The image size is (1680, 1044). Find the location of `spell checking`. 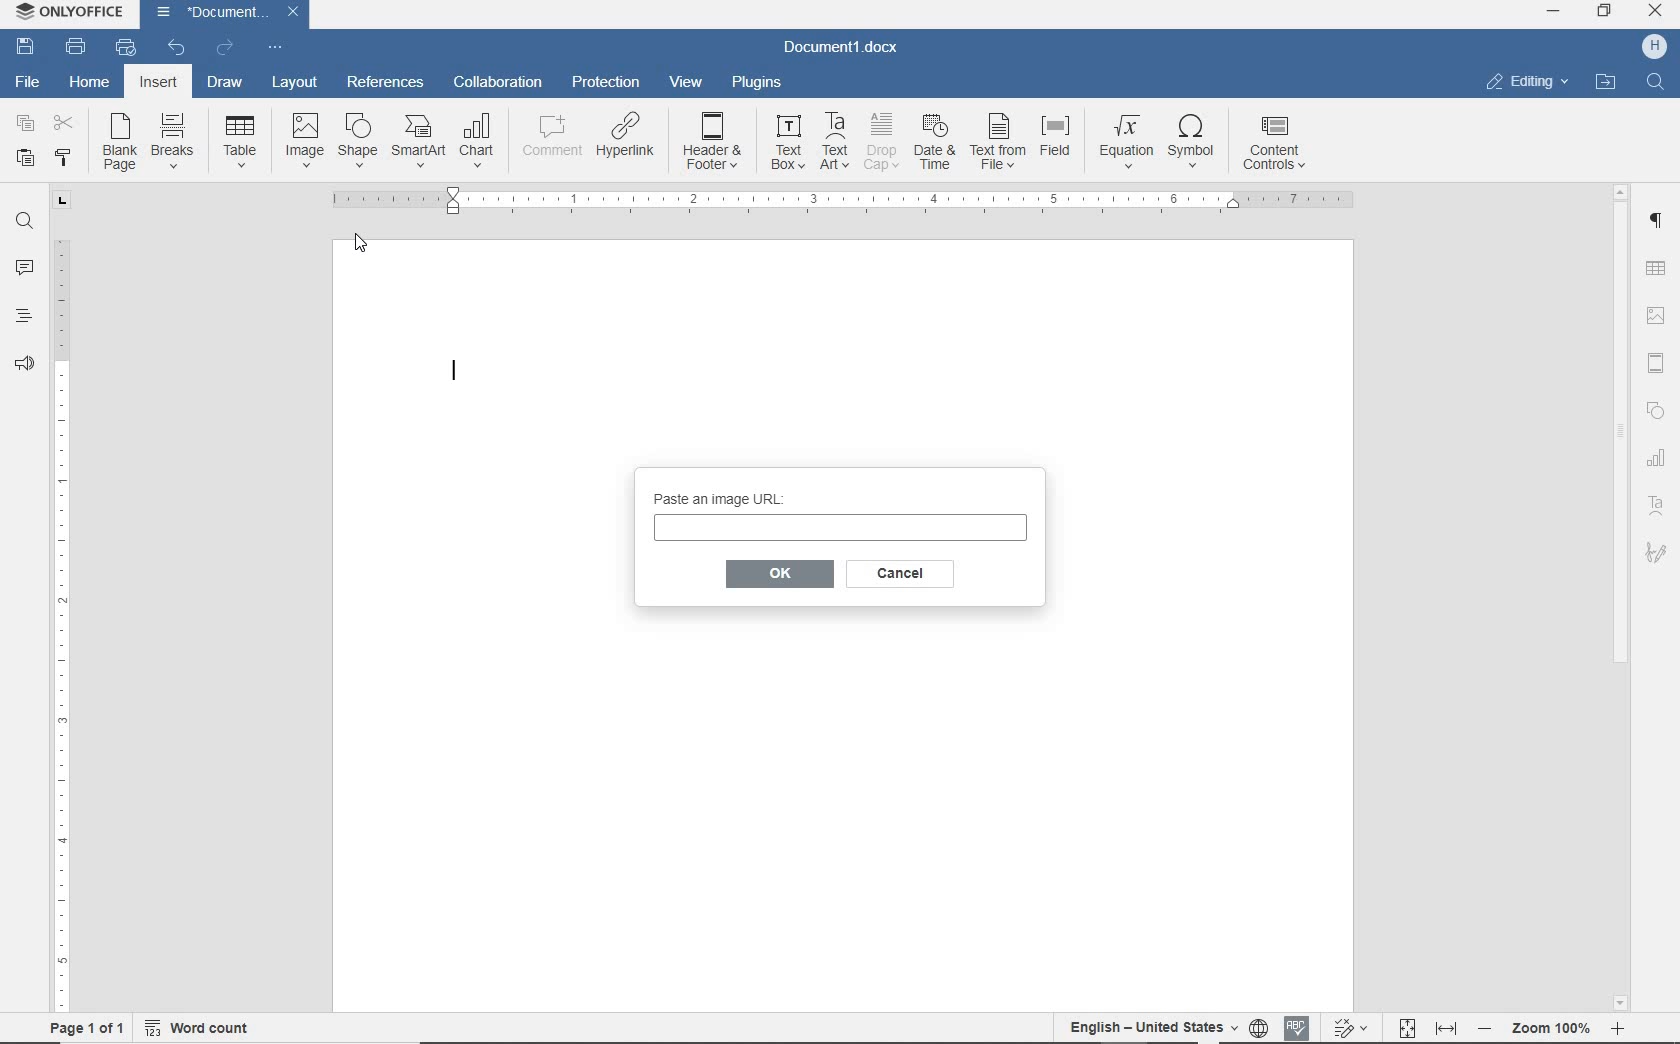

spell checking is located at coordinates (1295, 1027).